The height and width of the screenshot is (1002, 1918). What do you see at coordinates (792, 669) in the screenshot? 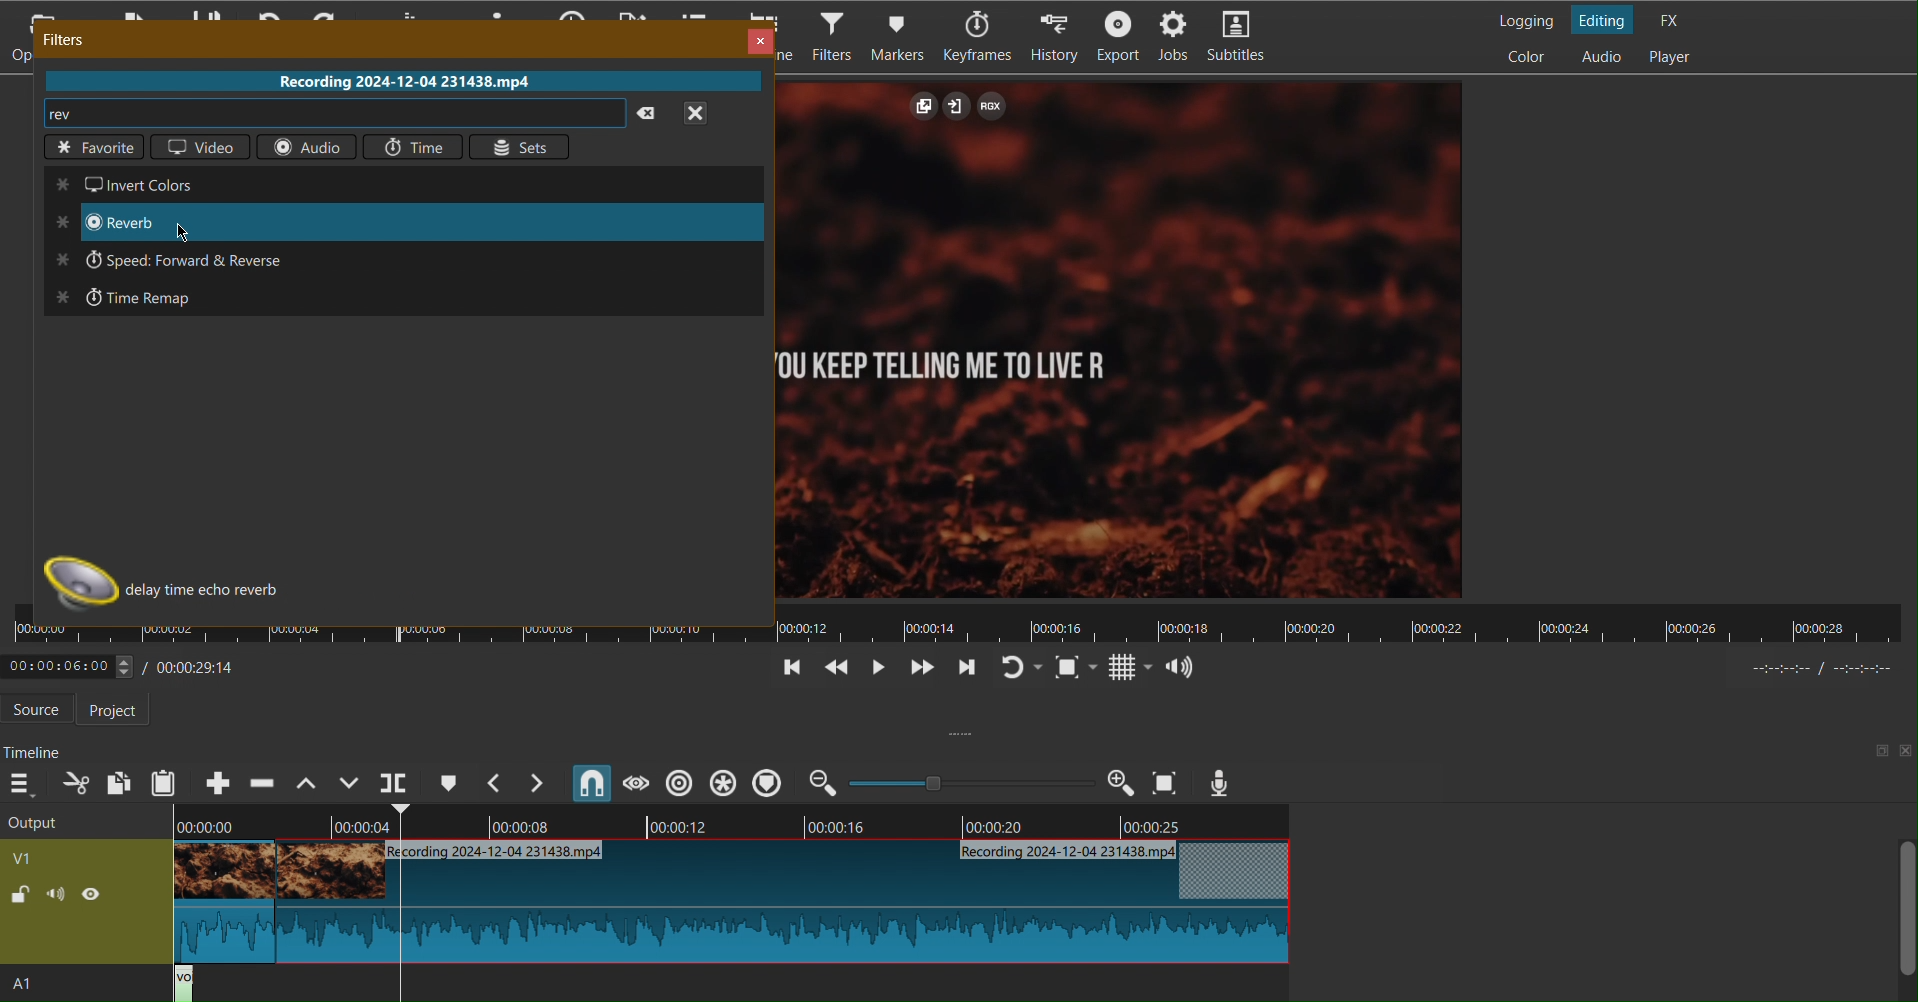
I see `Jump Back` at bounding box center [792, 669].